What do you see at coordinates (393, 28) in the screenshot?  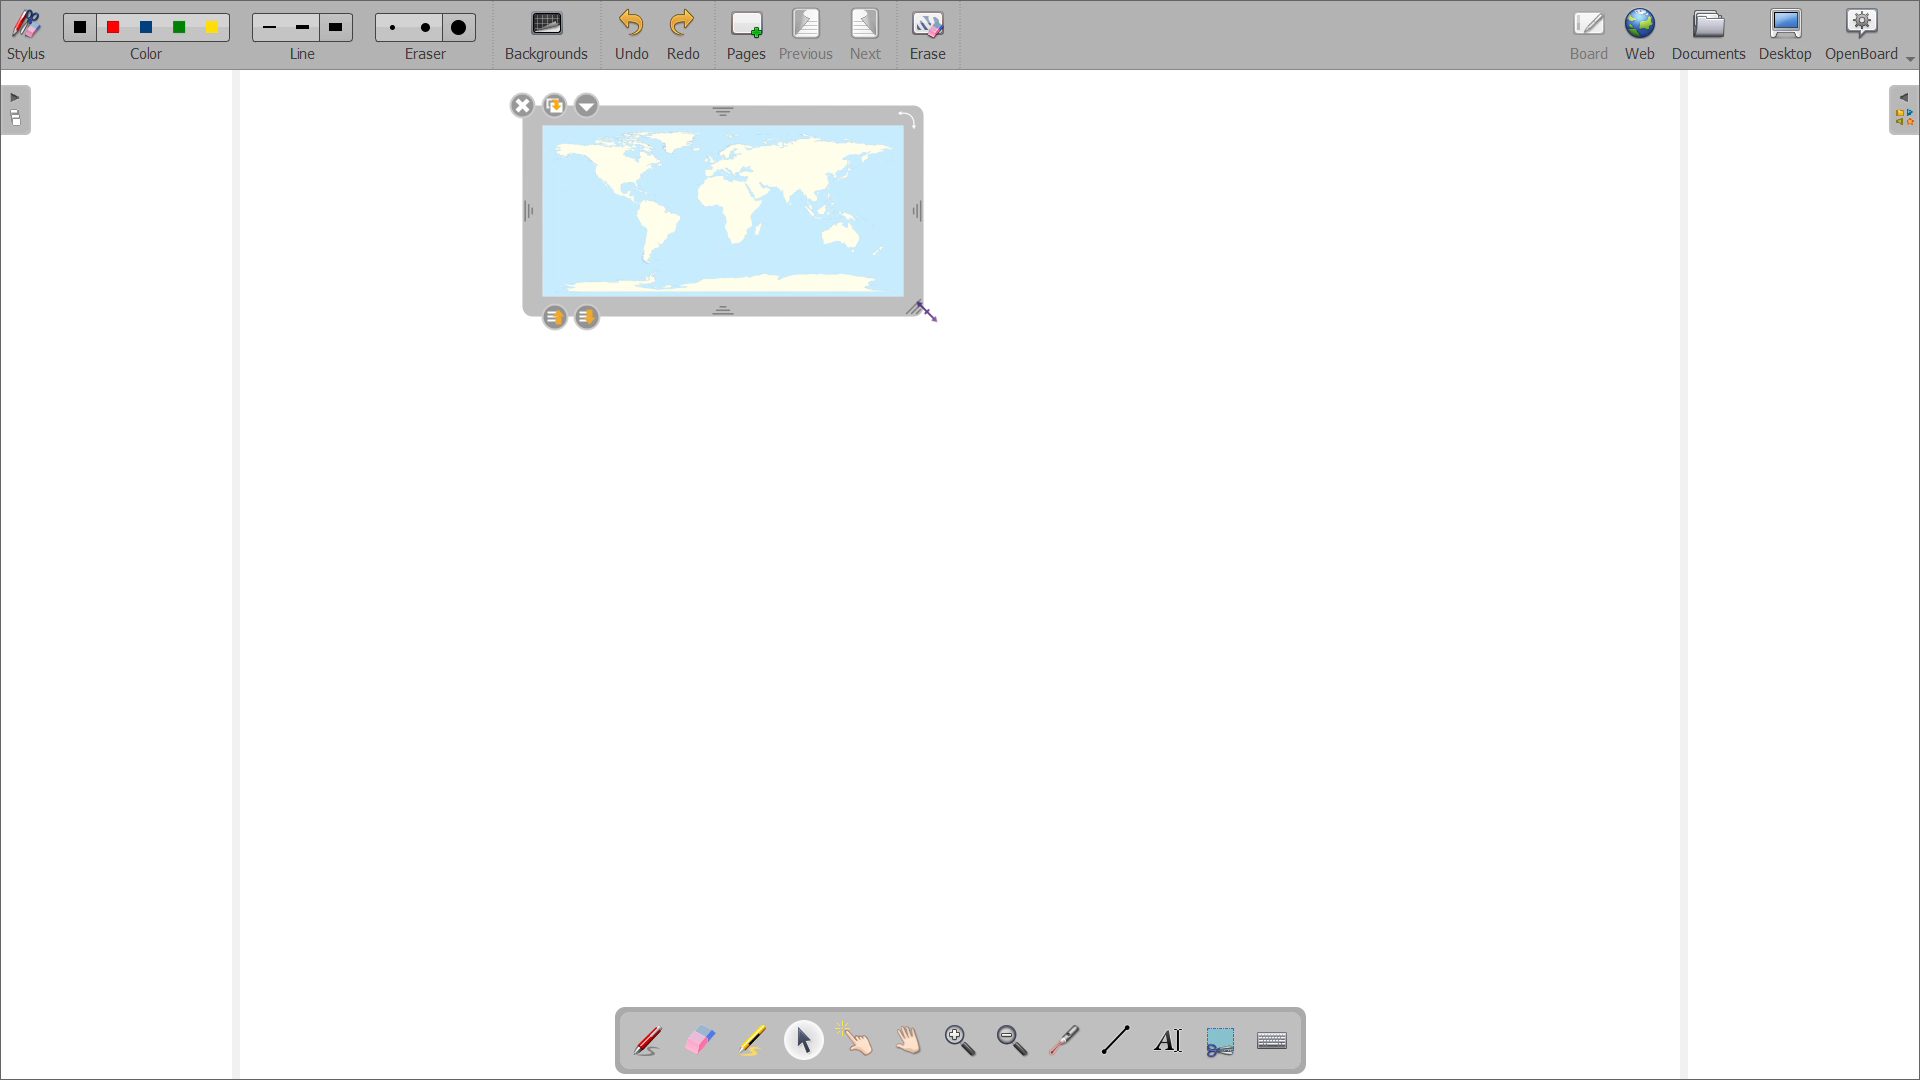 I see `small` at bounding box center [393, 28].